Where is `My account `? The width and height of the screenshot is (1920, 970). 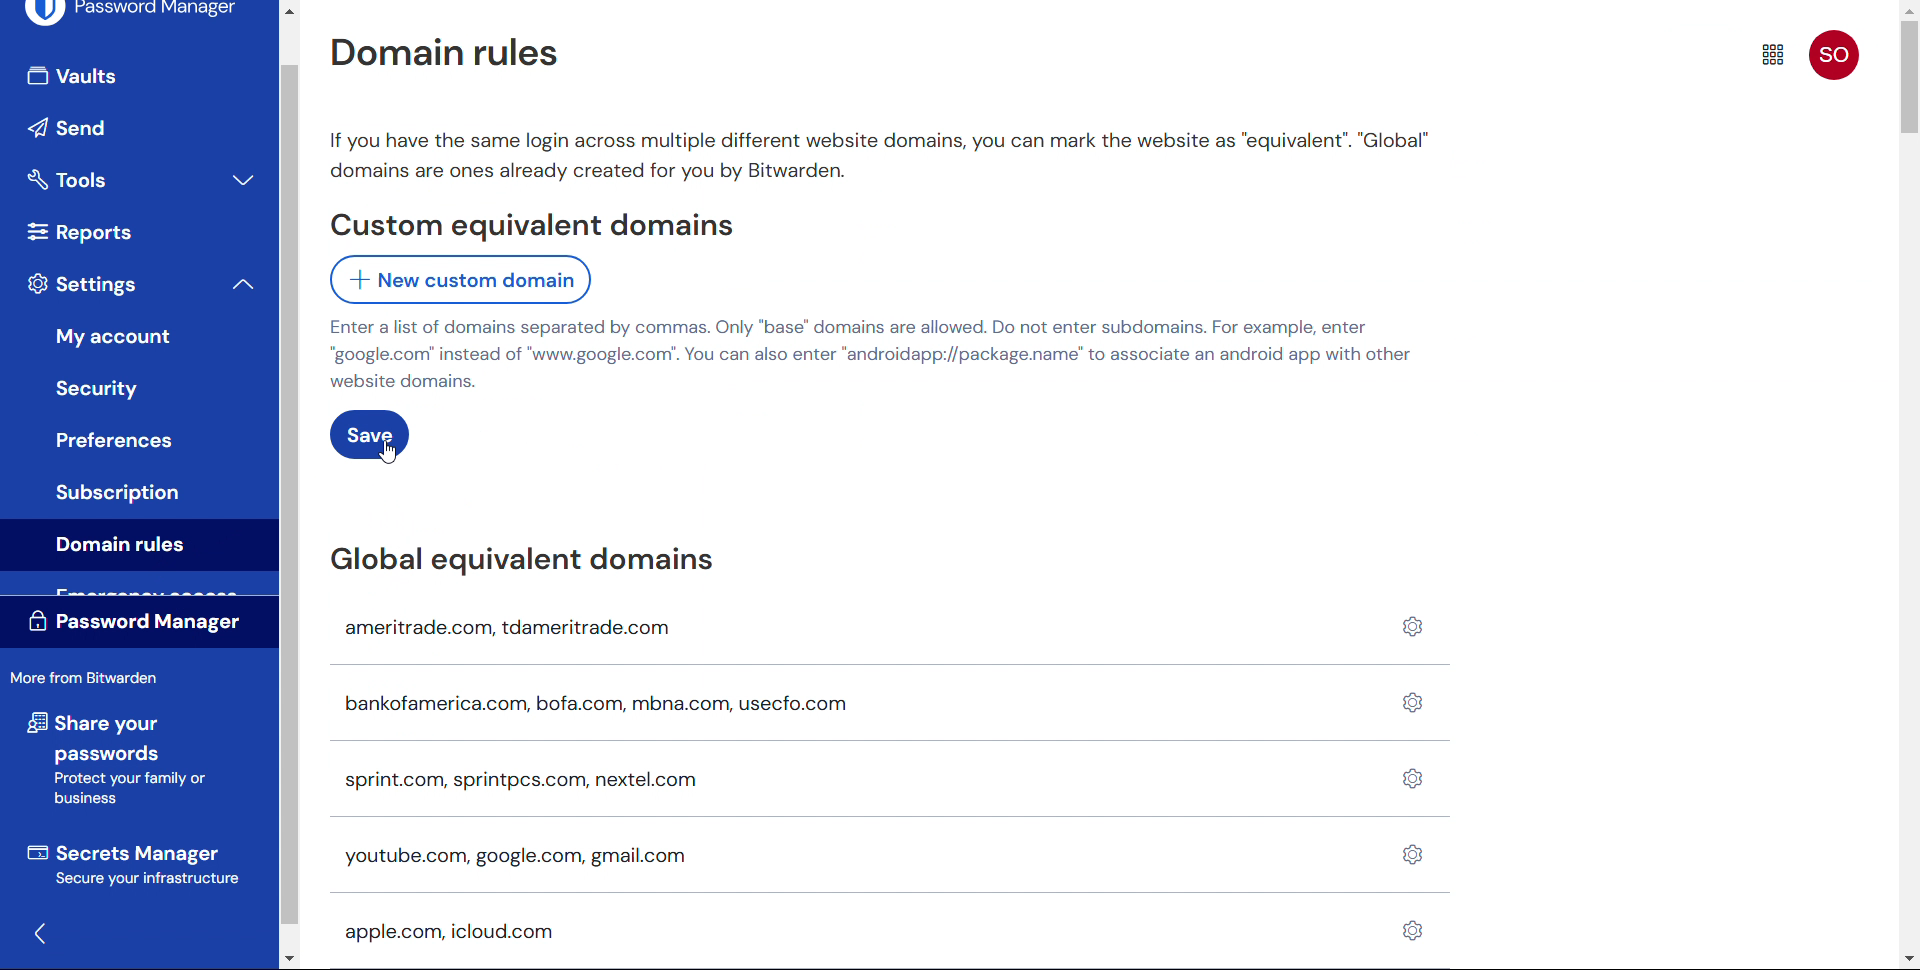 My account  is located at coordinates (117, 333).